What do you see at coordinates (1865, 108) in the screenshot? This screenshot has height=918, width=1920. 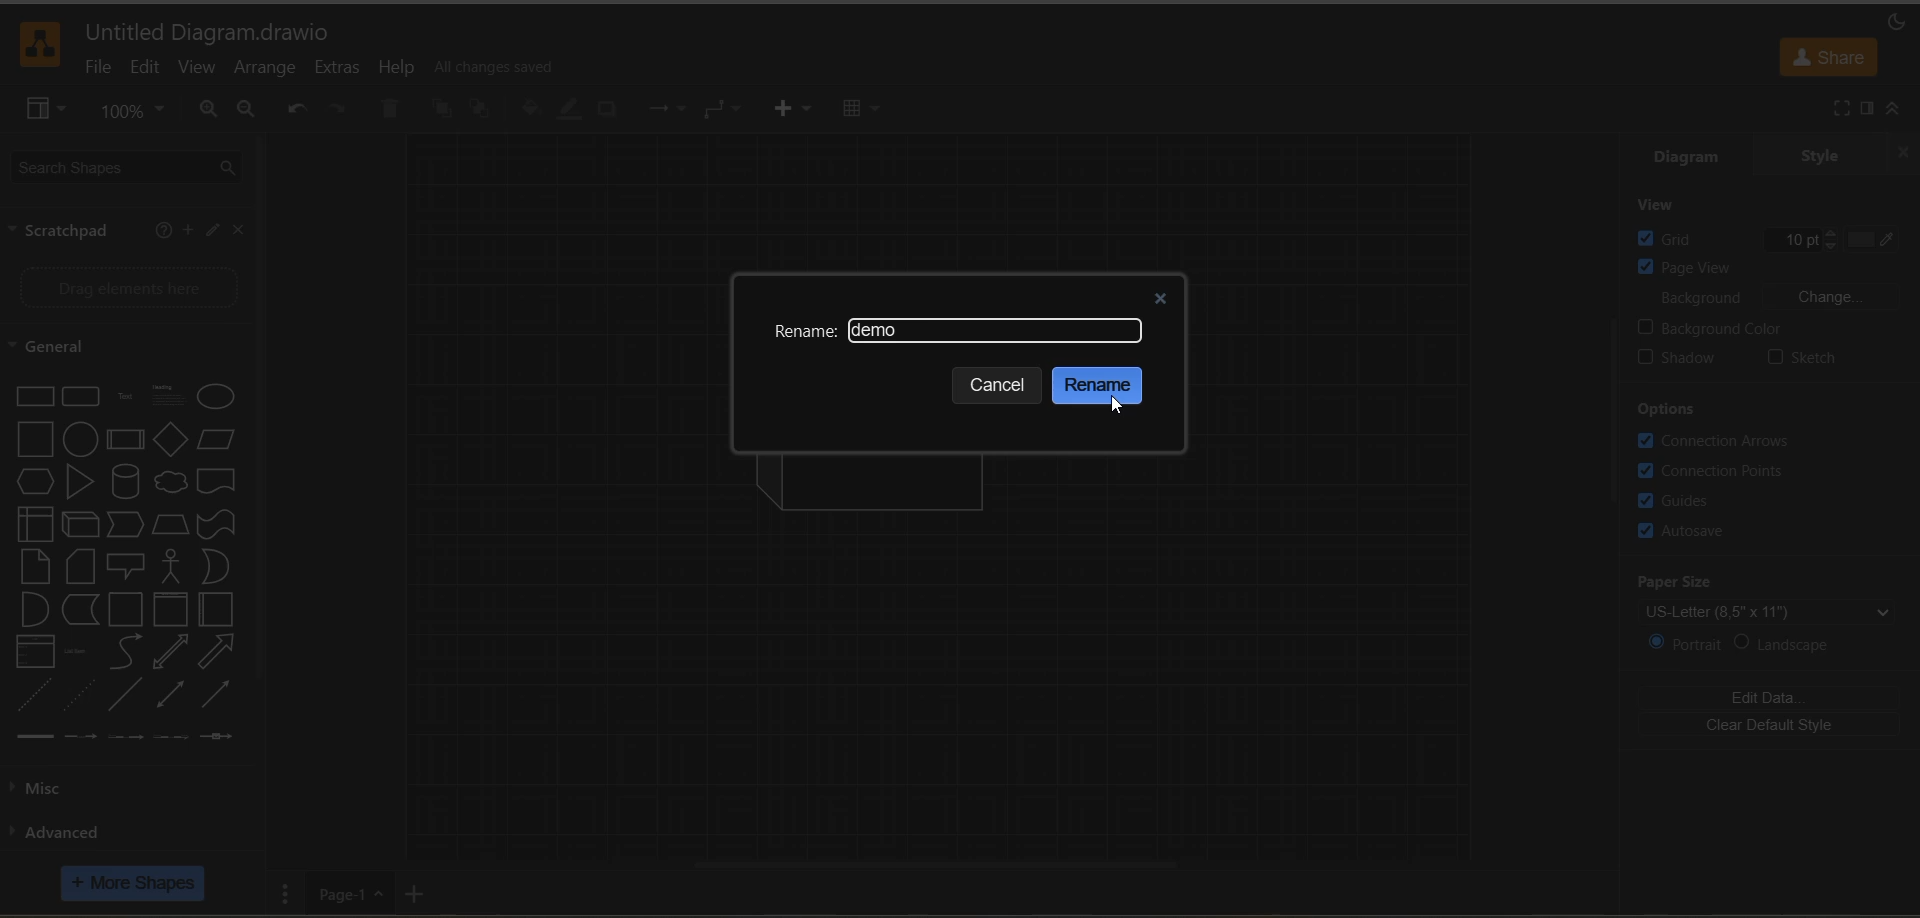 I see `format` at bounding box center [1865, 108].